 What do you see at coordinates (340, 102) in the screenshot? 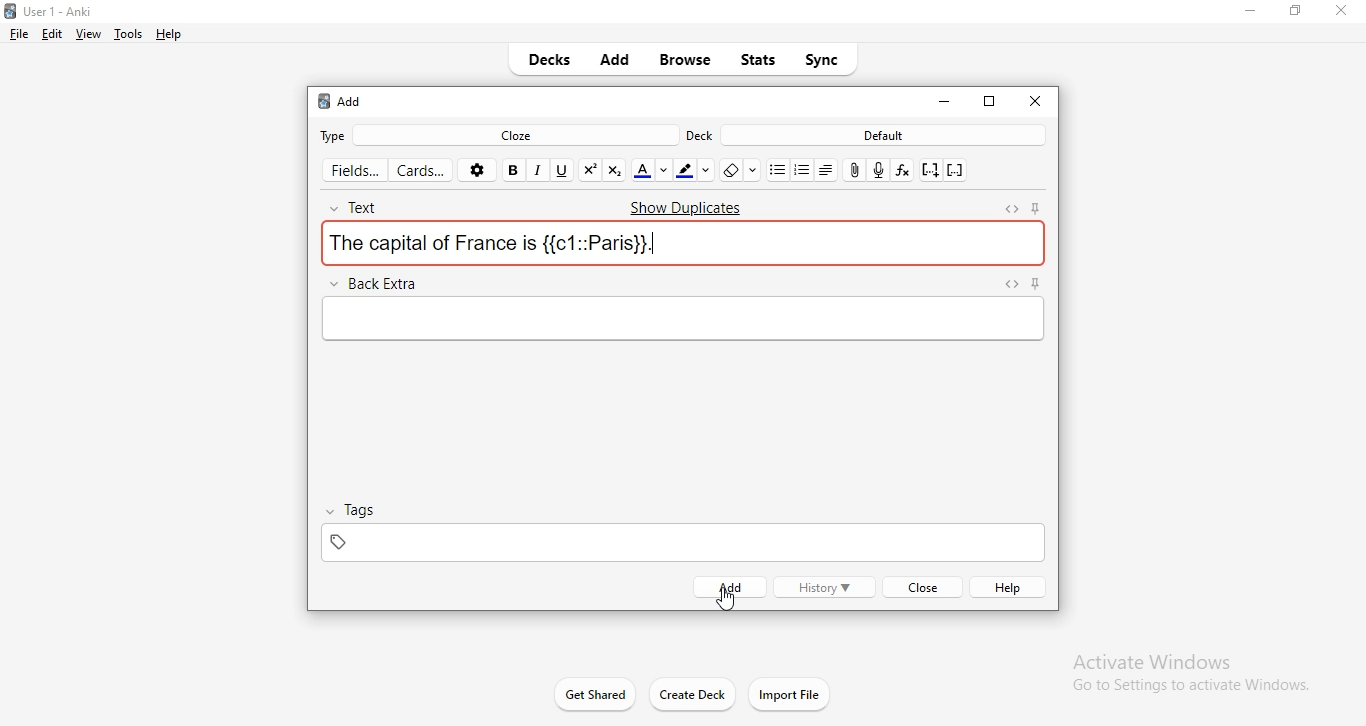
I see `add` at bounding box center [340, 102].